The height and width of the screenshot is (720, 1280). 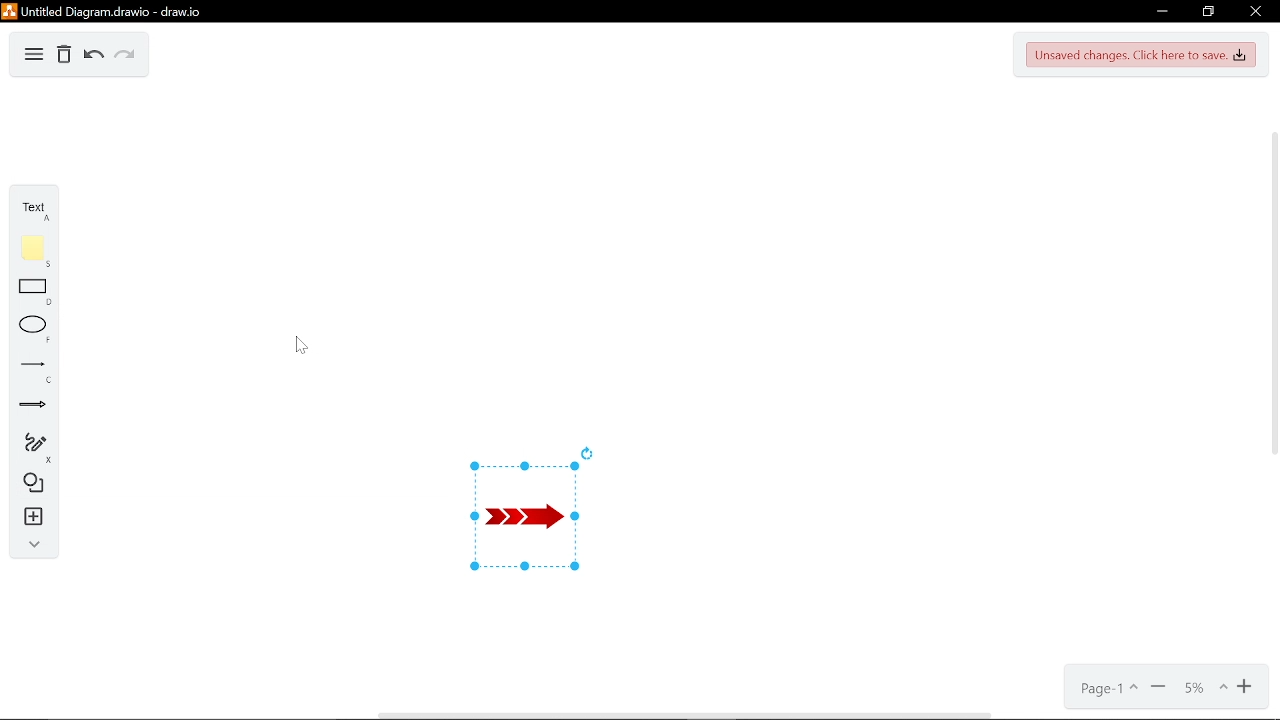 I want to click on Page options, so click(x=1106, y=687).